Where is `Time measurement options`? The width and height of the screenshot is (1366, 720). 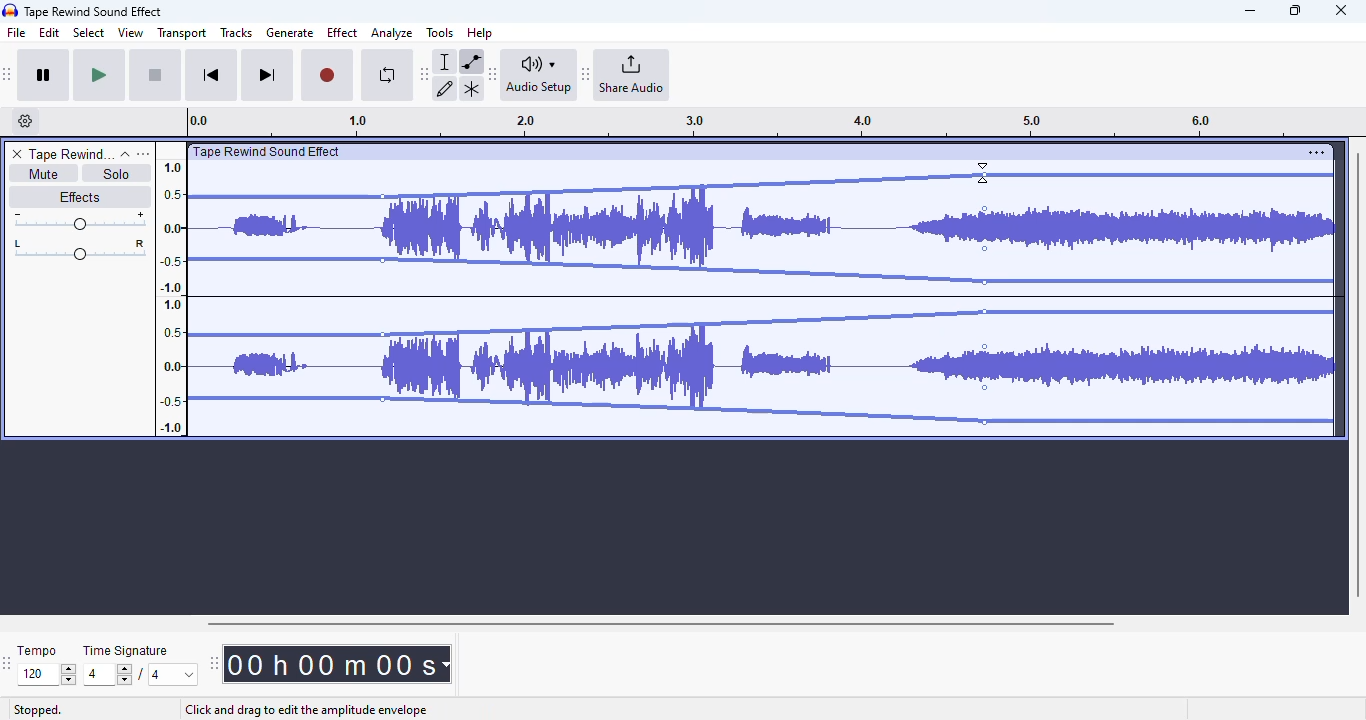
Time measurement options is located at coordinates (445, 664).